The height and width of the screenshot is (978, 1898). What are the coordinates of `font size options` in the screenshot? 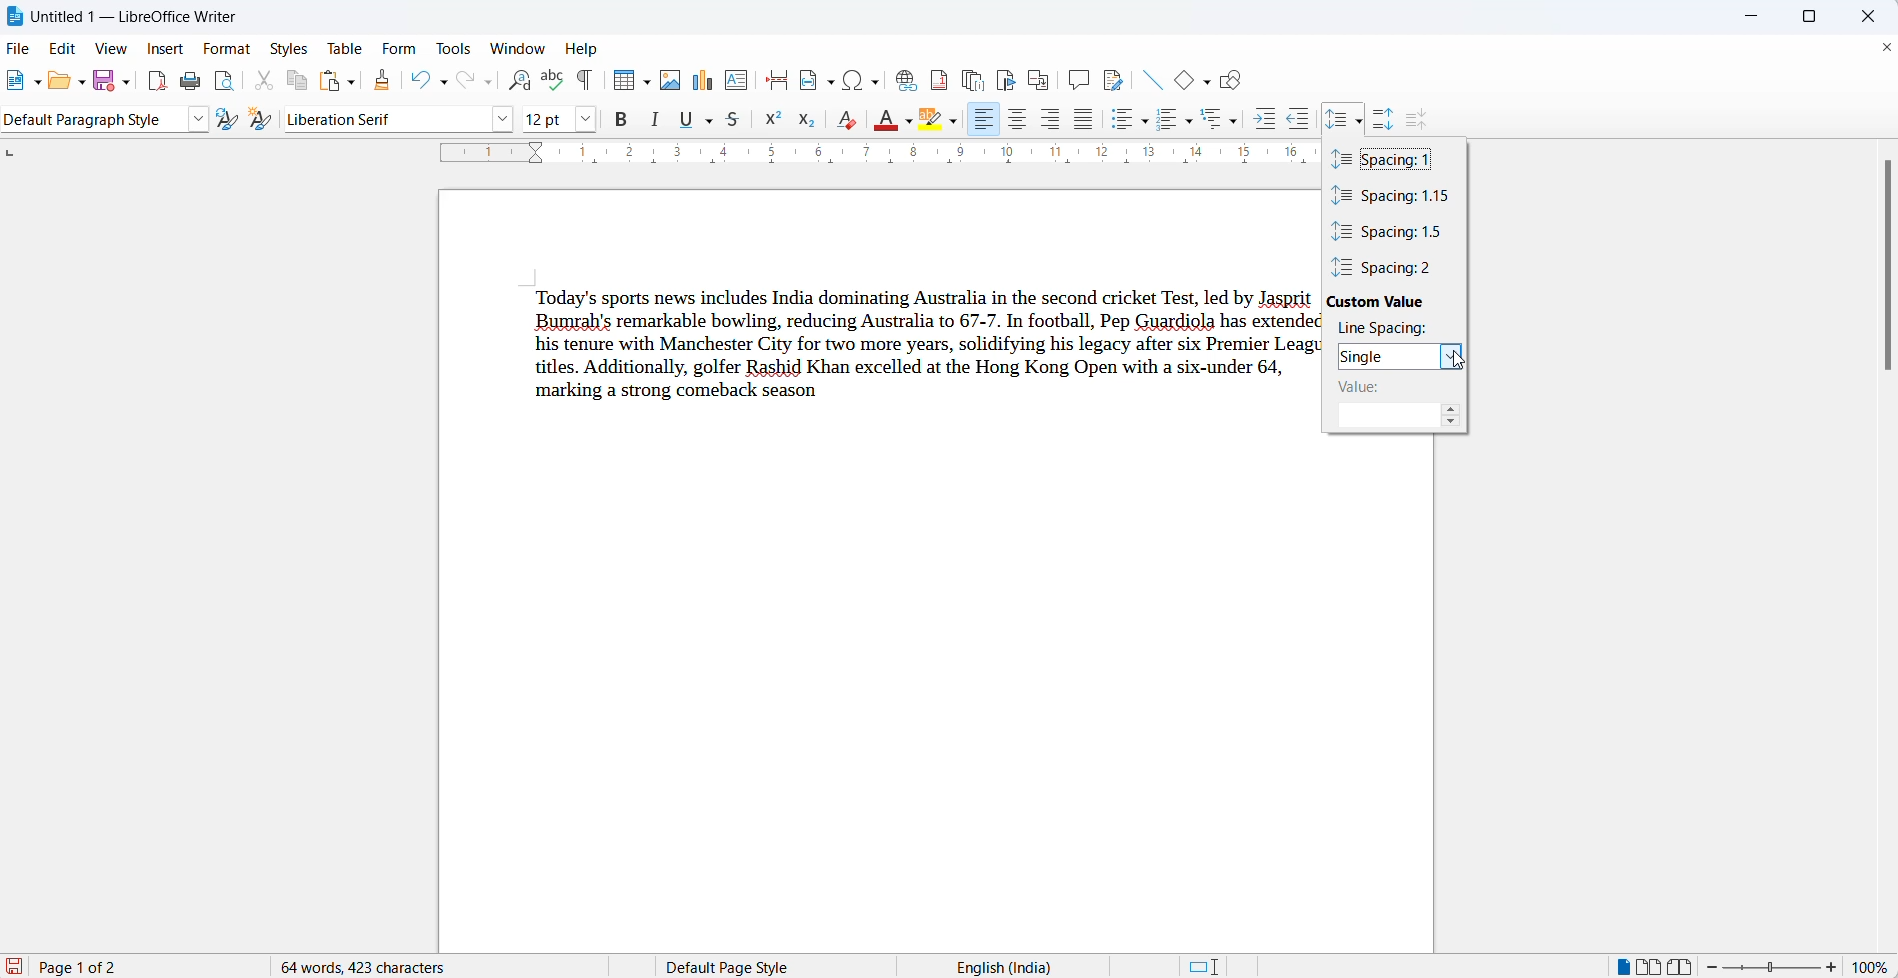 It's located at (589, 119).